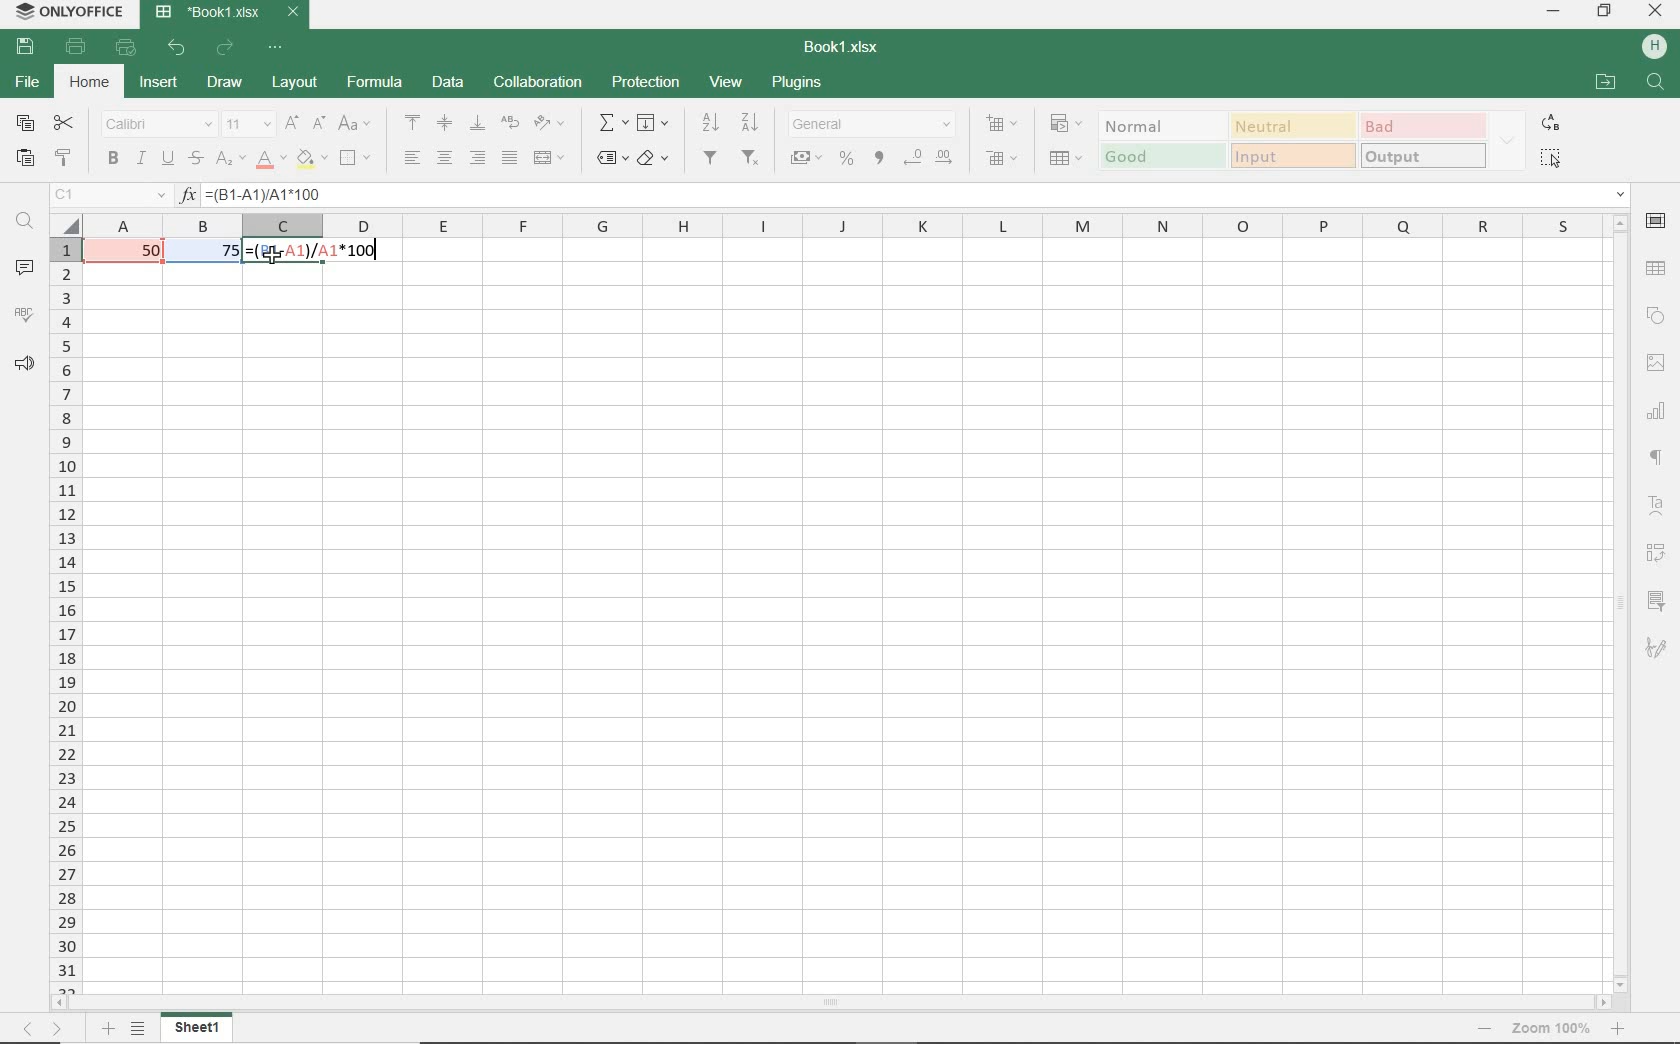 The width and height of the screenshot is (1680, 1044). I want to click on replace, so click(1551, 125).